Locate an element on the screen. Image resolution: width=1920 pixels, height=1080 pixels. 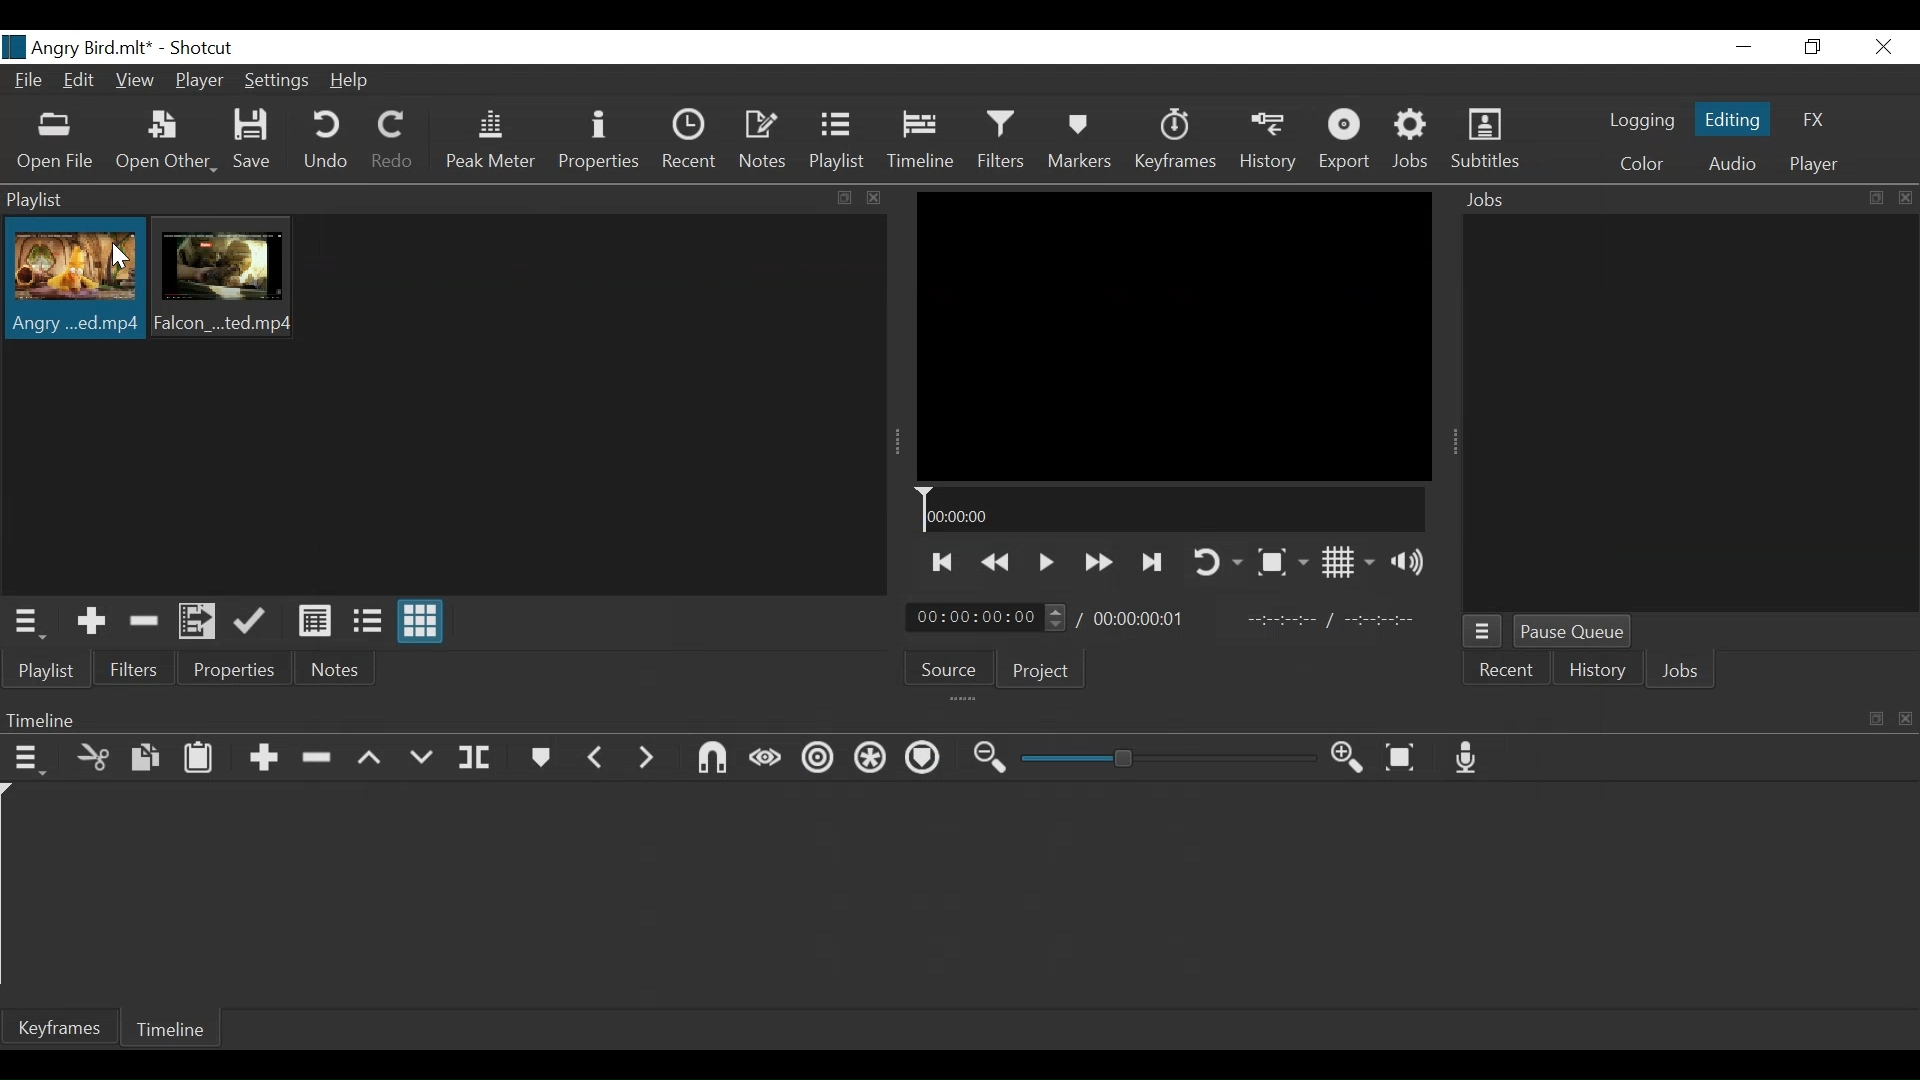
Append is located at coordinates (267, 759).